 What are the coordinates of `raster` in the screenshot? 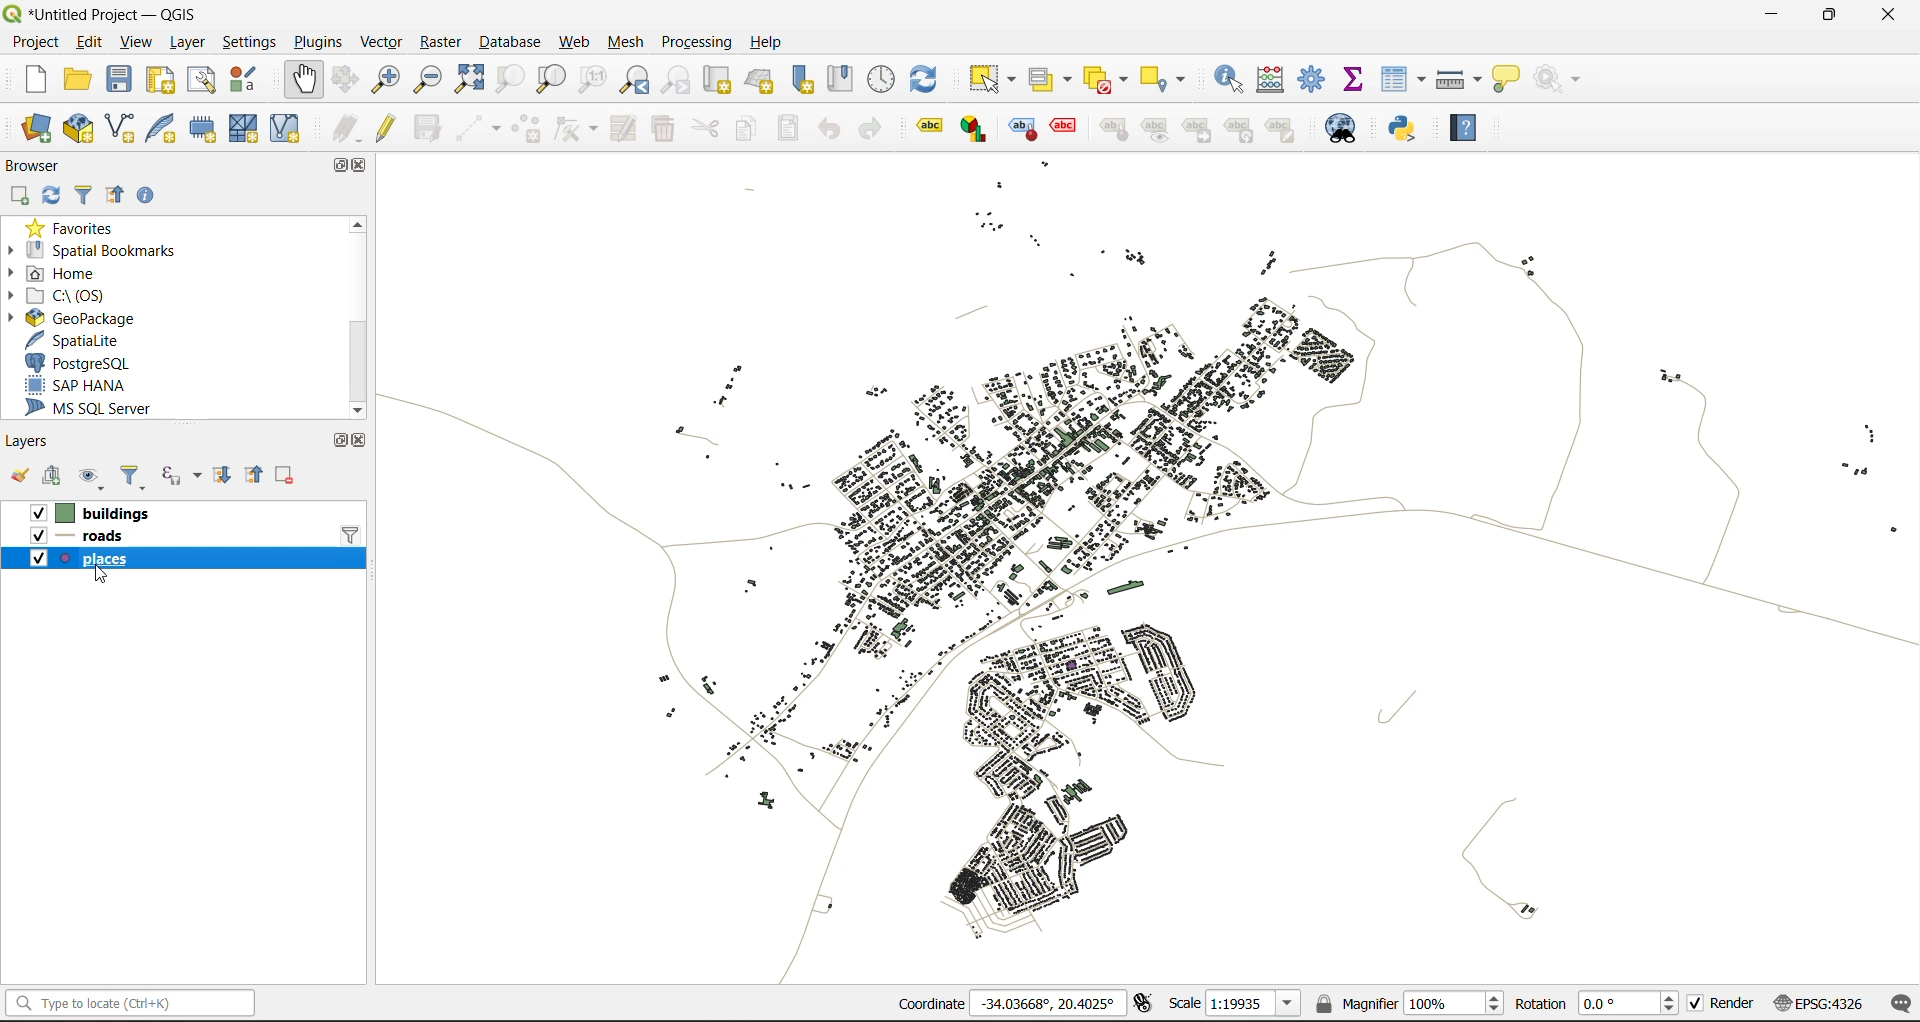 It's located at (443, 44).